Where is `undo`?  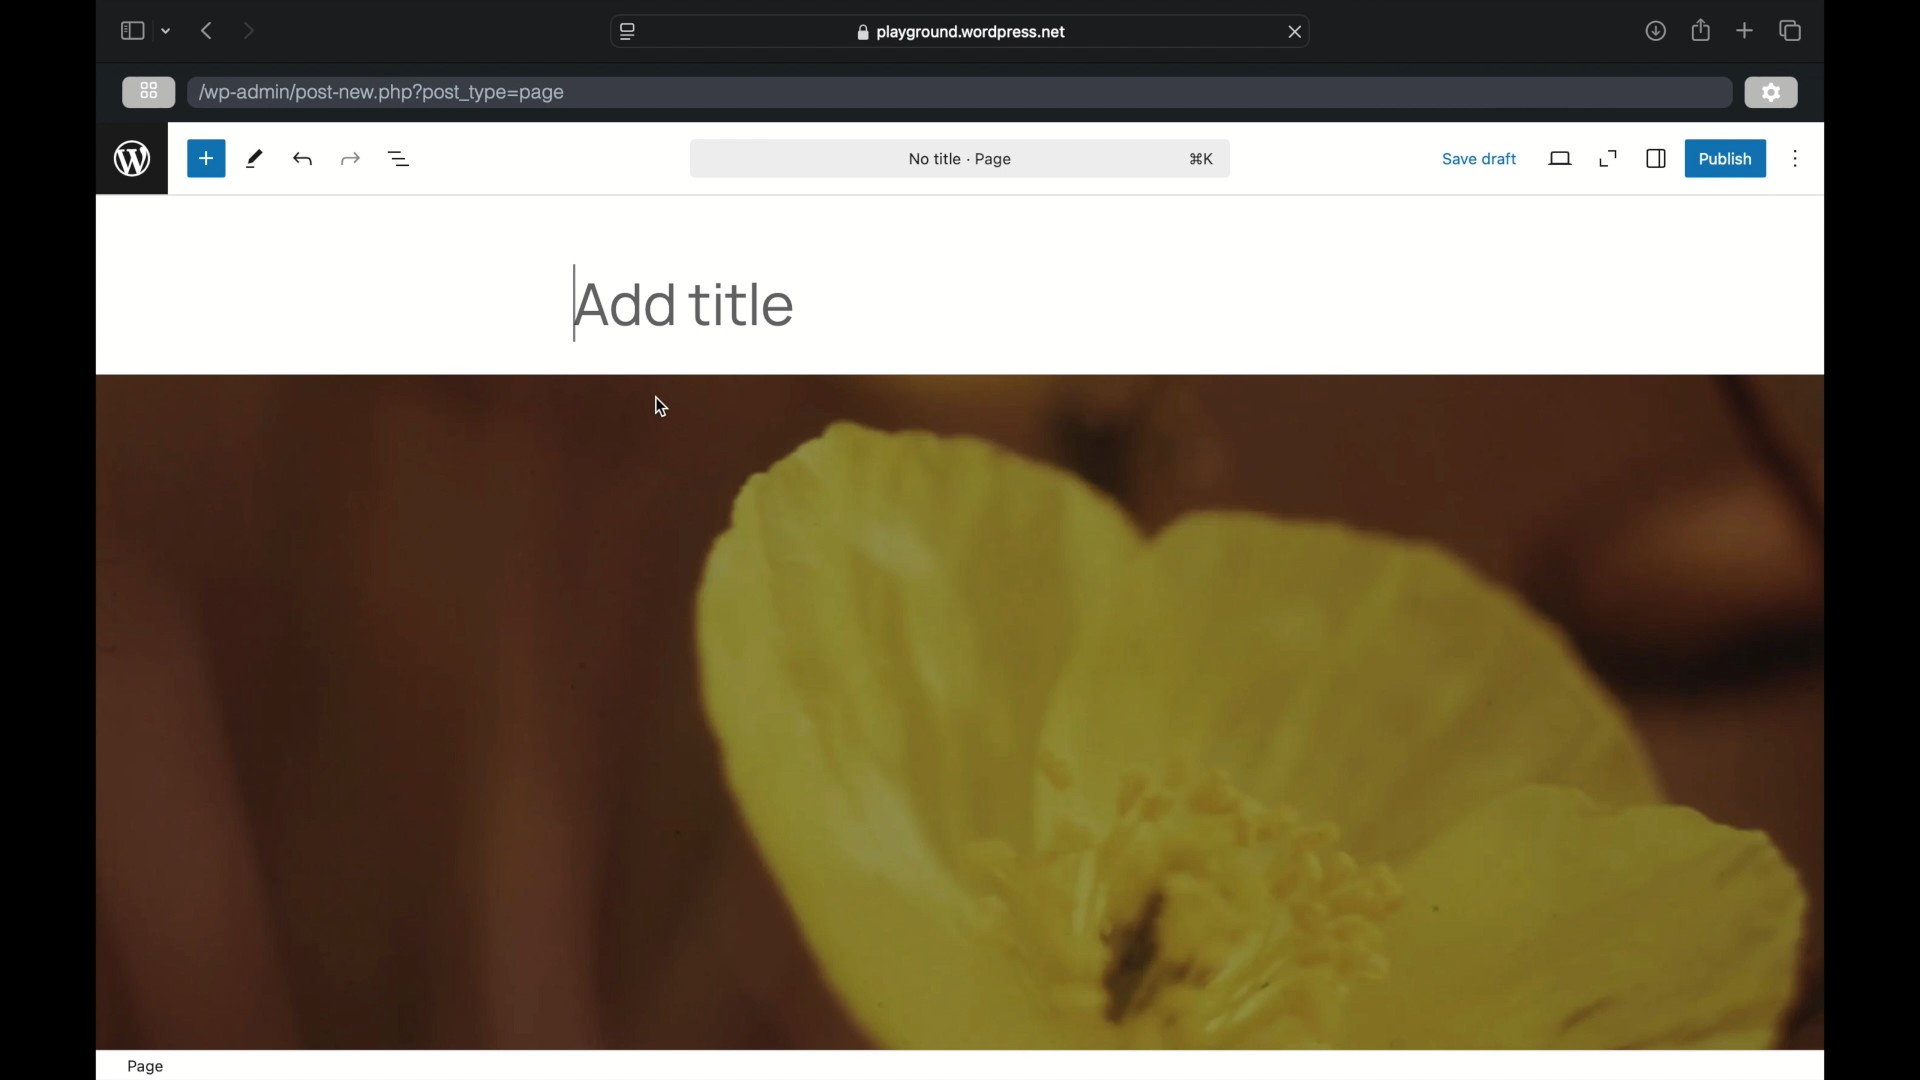
undo is located at coordinates (350, 158).